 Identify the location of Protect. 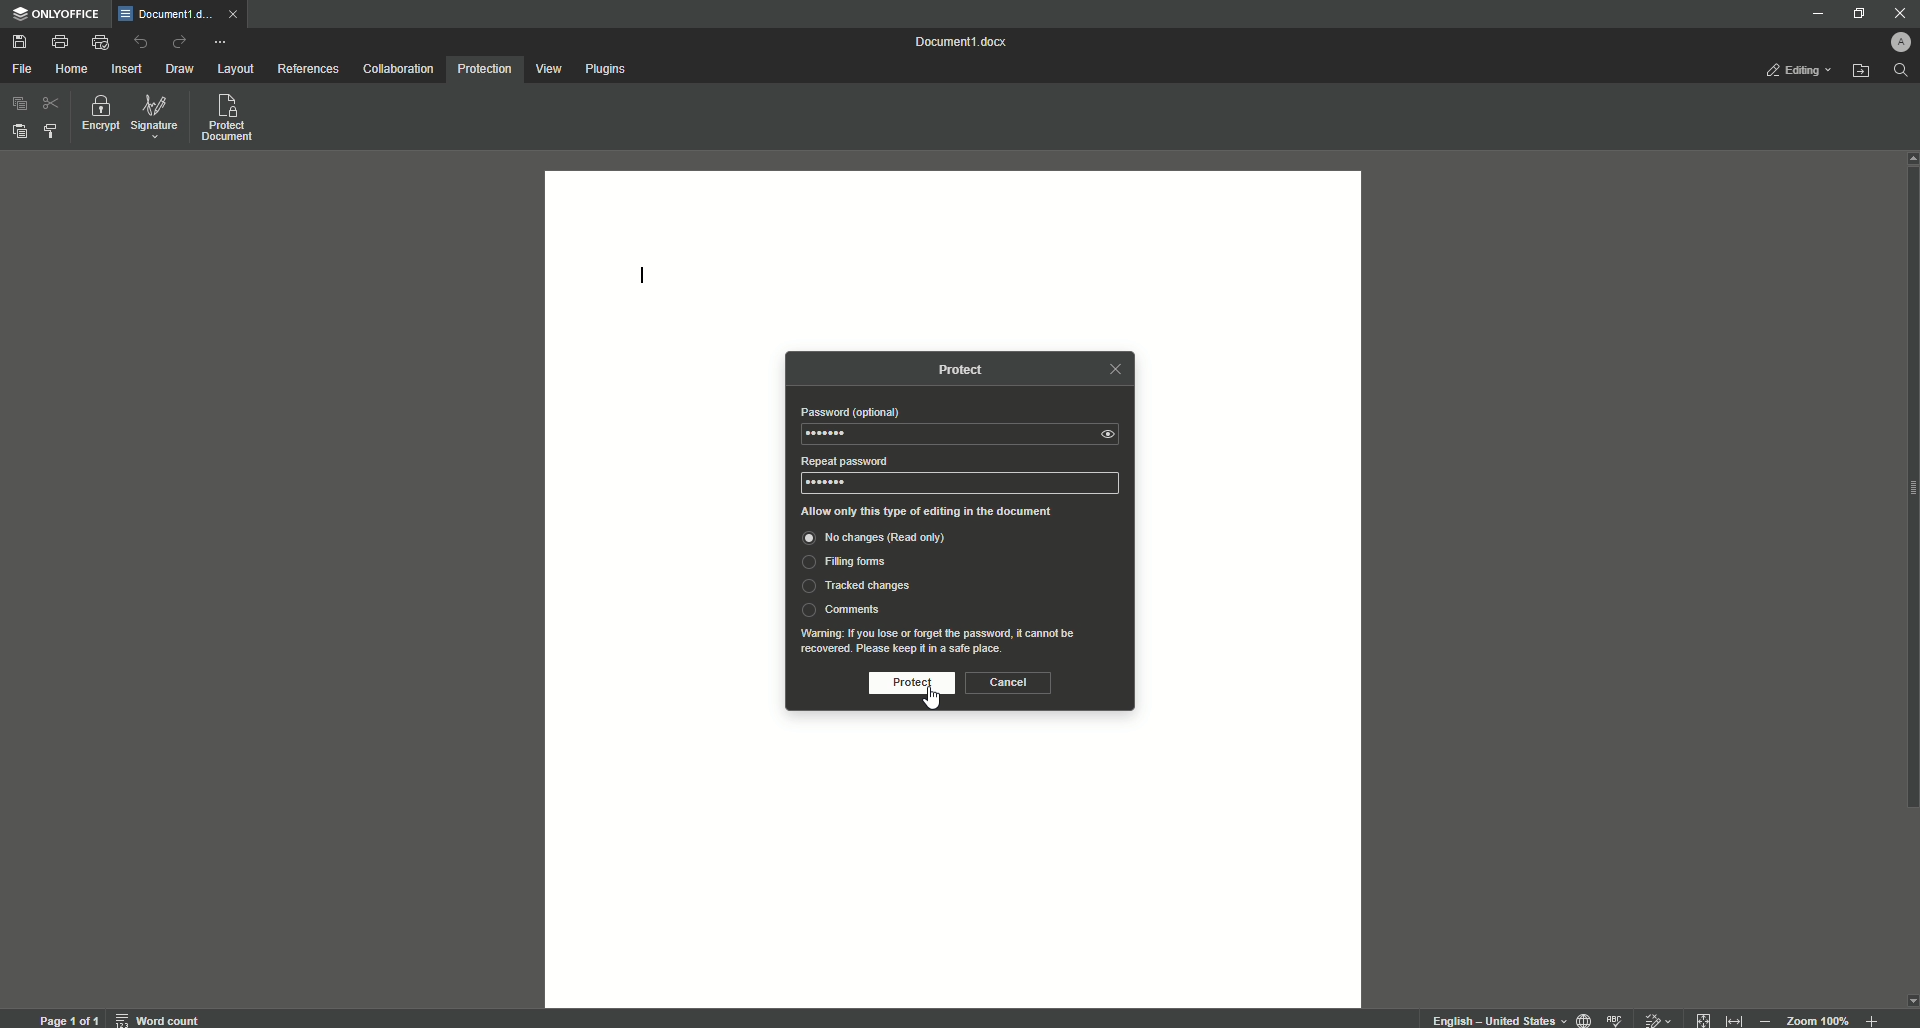
(969, 370).